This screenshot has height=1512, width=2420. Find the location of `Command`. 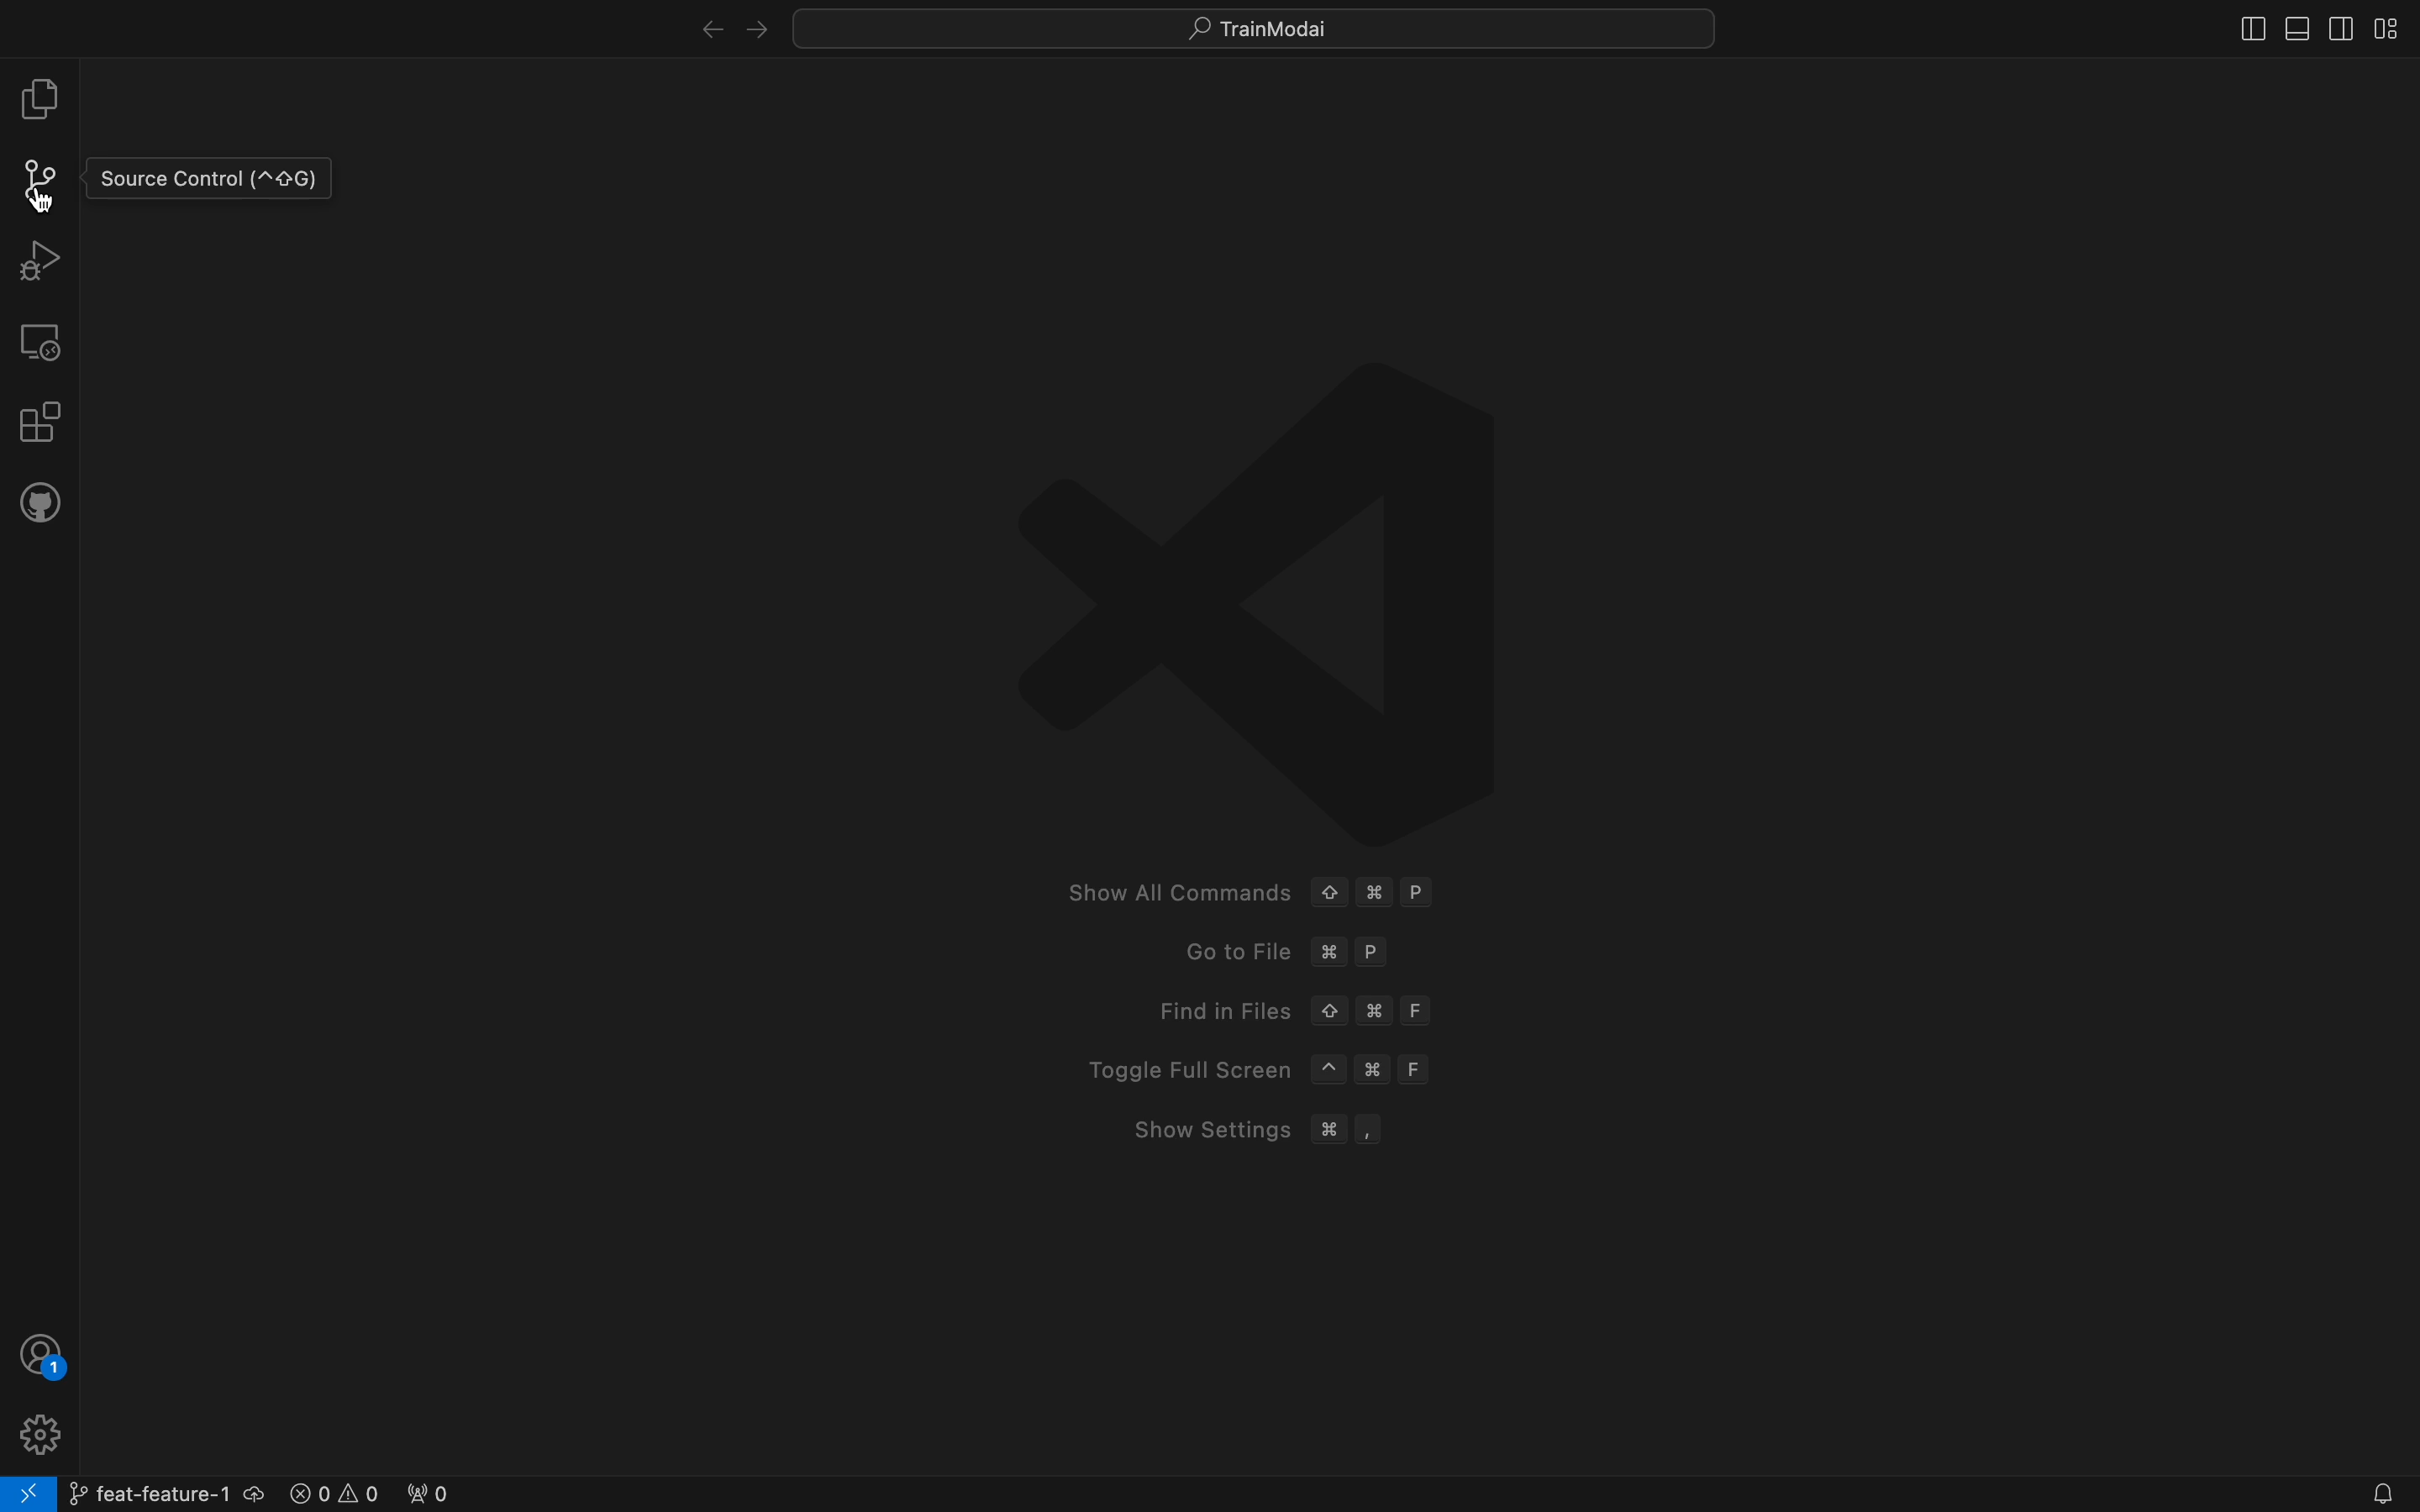

Command is located at coordinates (1375, 1069).